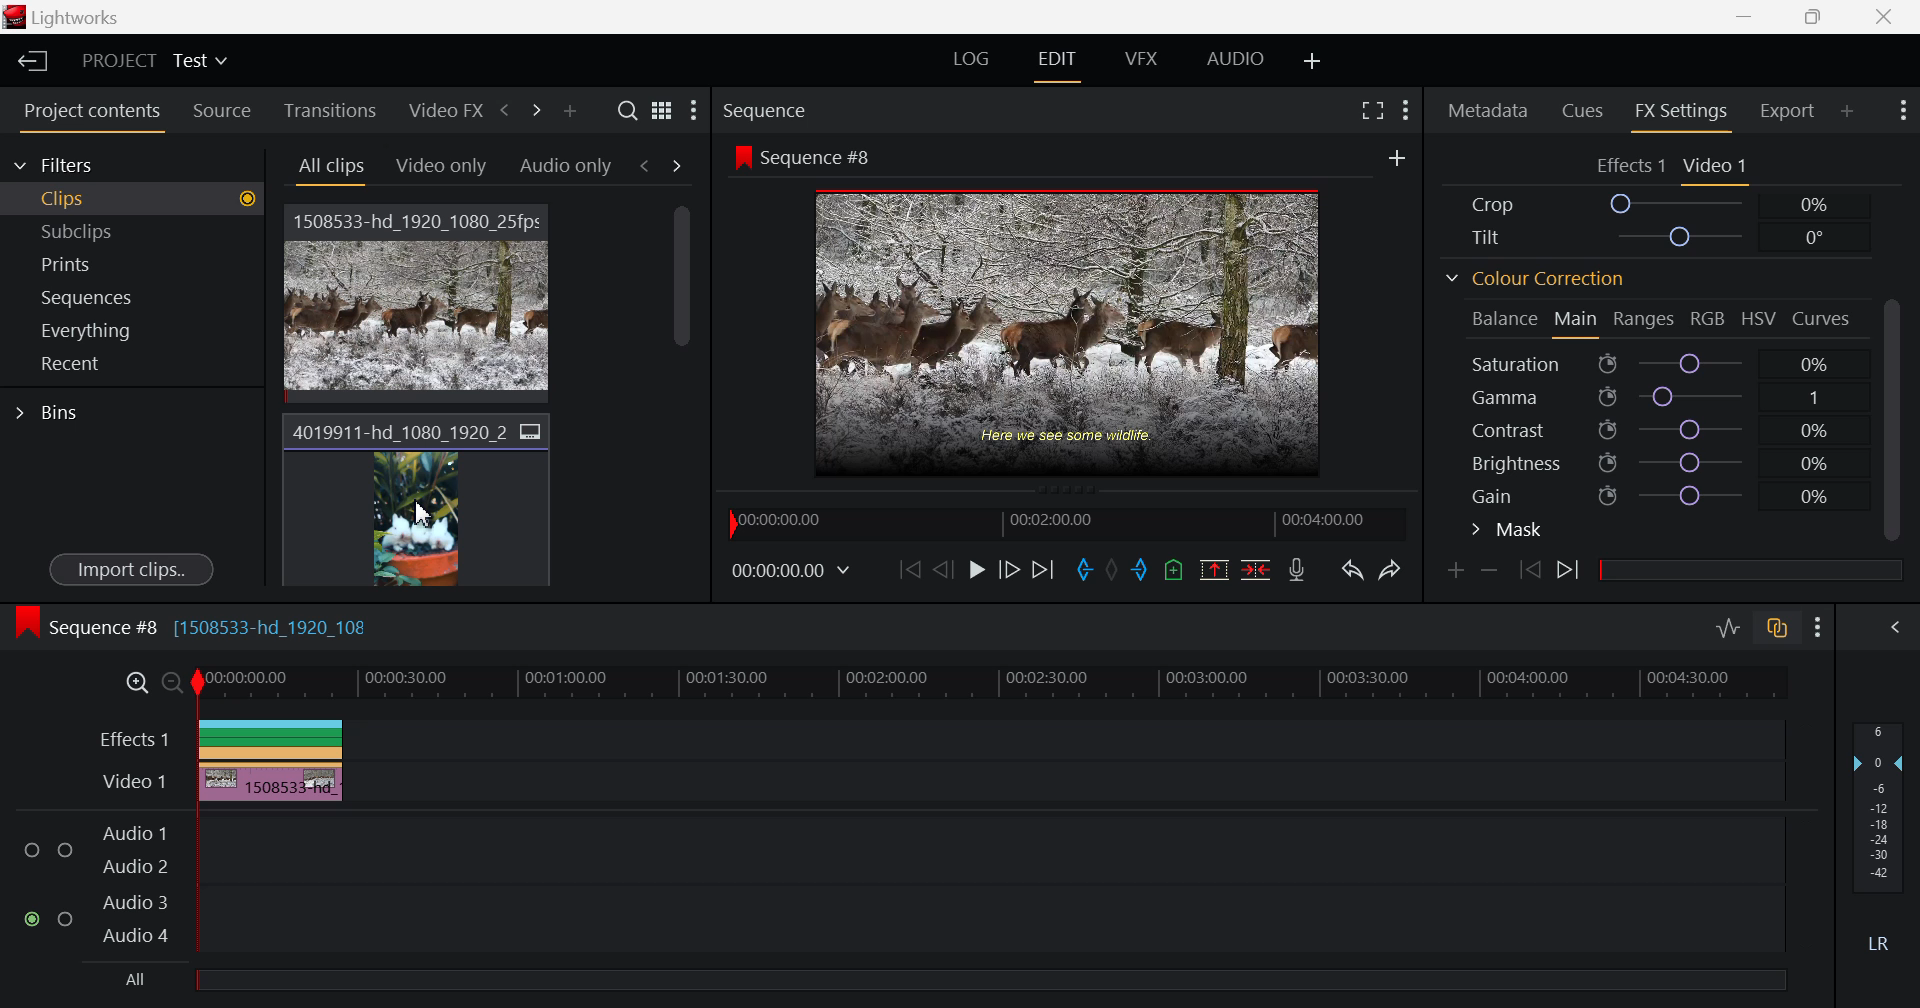 This screenshot has height=1008, width=1920. Describe the element at coordinates (504, 110) in the screenshot. I see `Previous Panel` at that location.